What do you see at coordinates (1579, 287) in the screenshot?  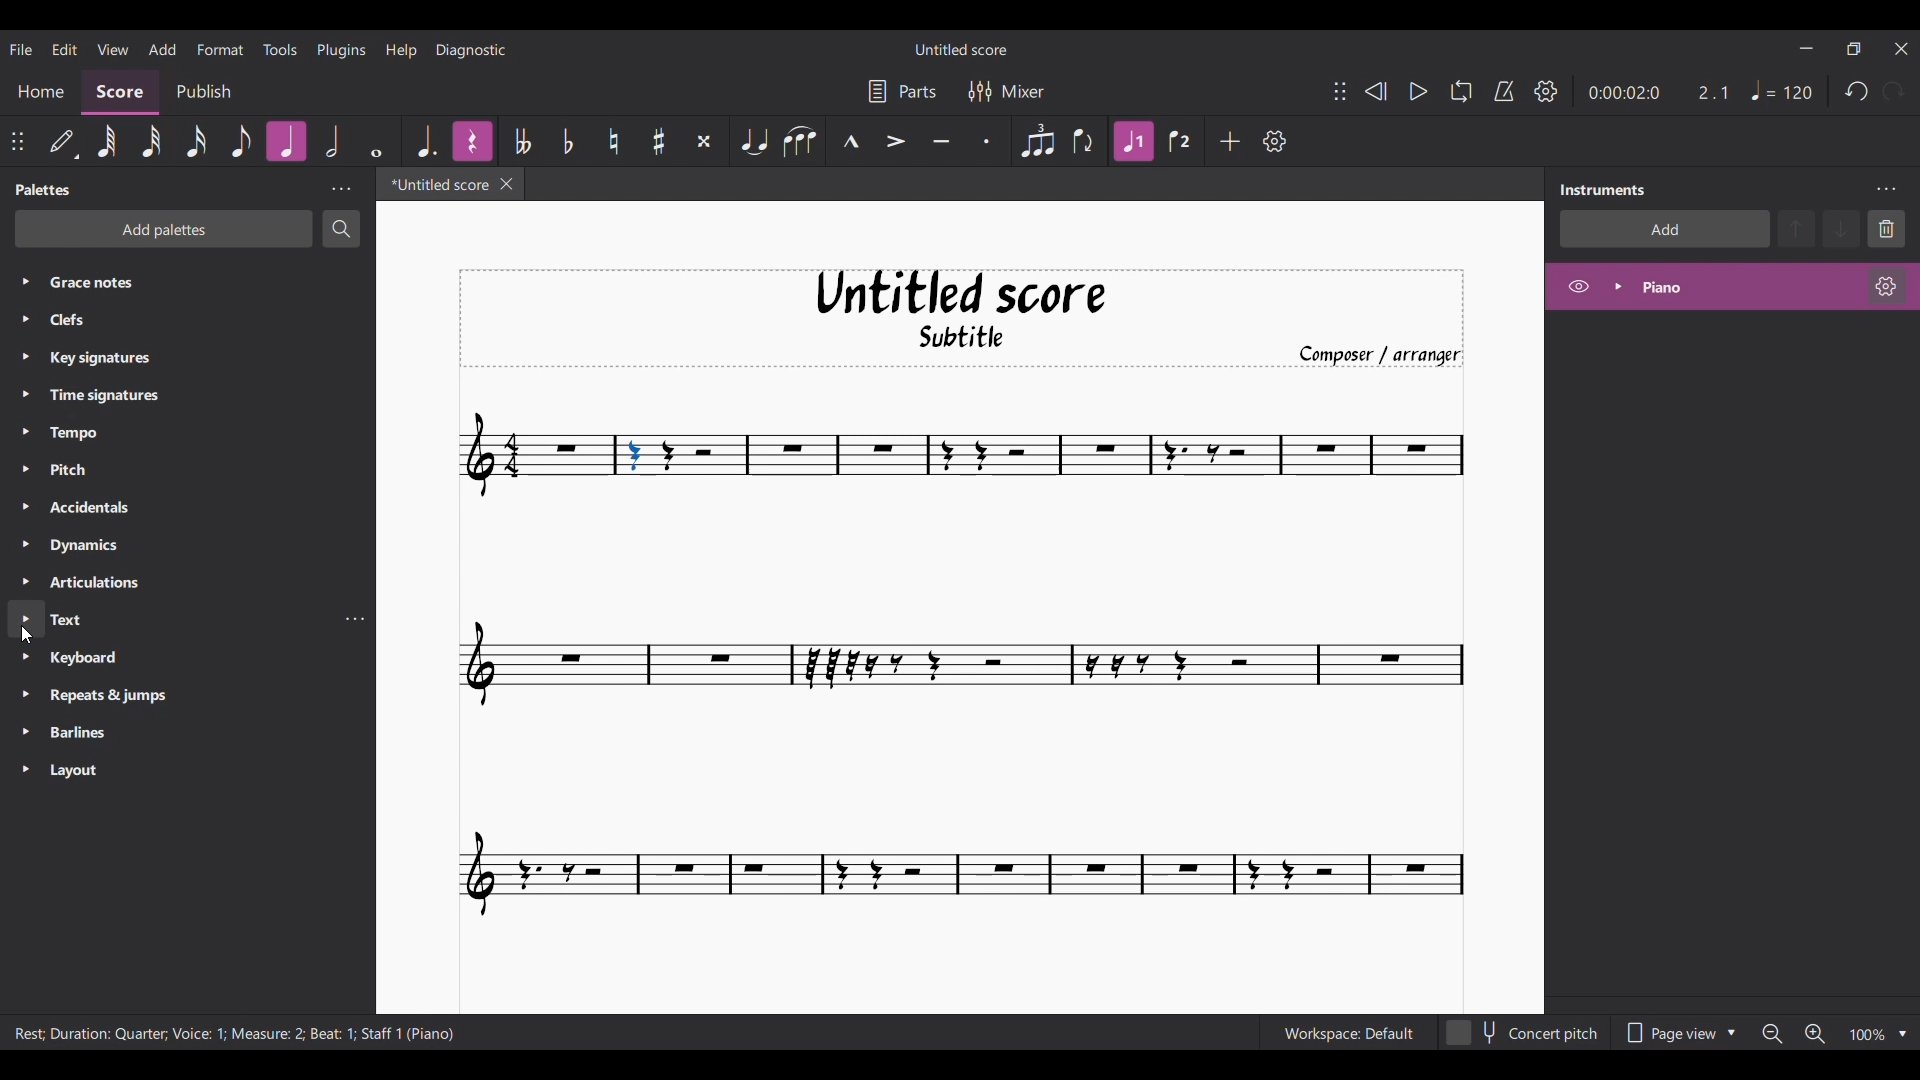 I see `Hide piano` at bounding box center [1579, 287].